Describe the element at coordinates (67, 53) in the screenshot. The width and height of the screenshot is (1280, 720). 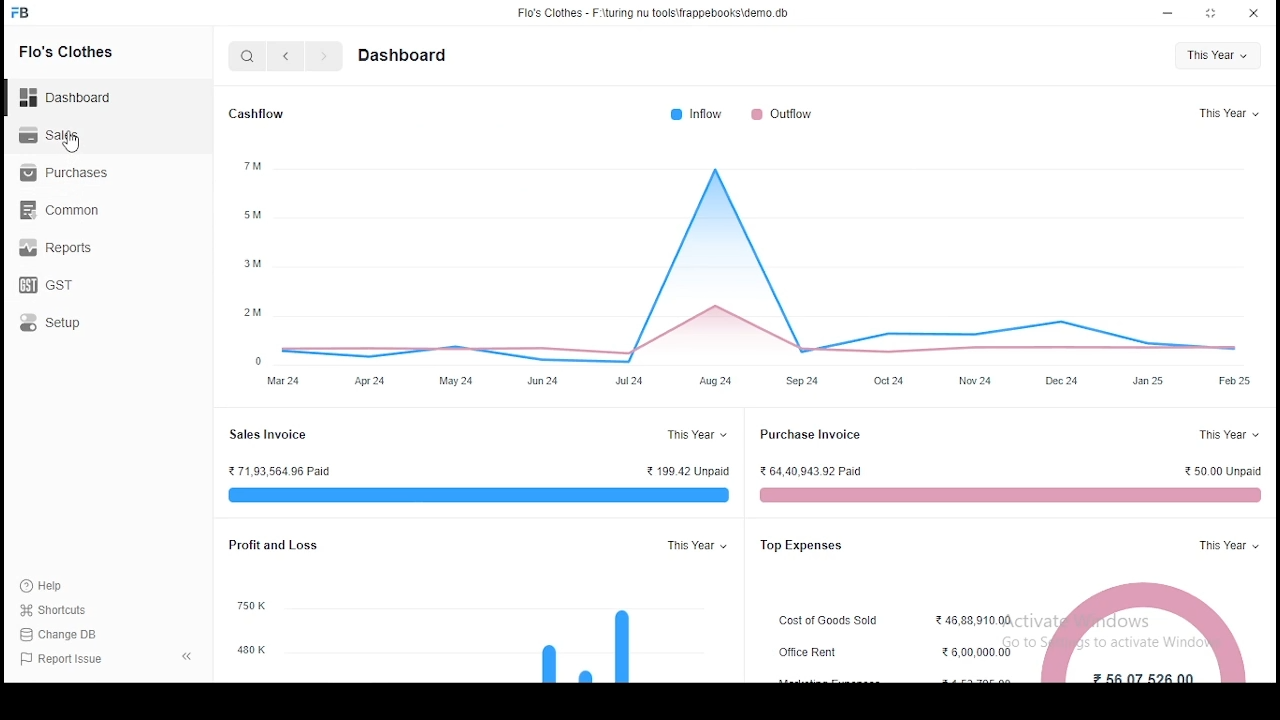
I see `flo's clothes` at that location.